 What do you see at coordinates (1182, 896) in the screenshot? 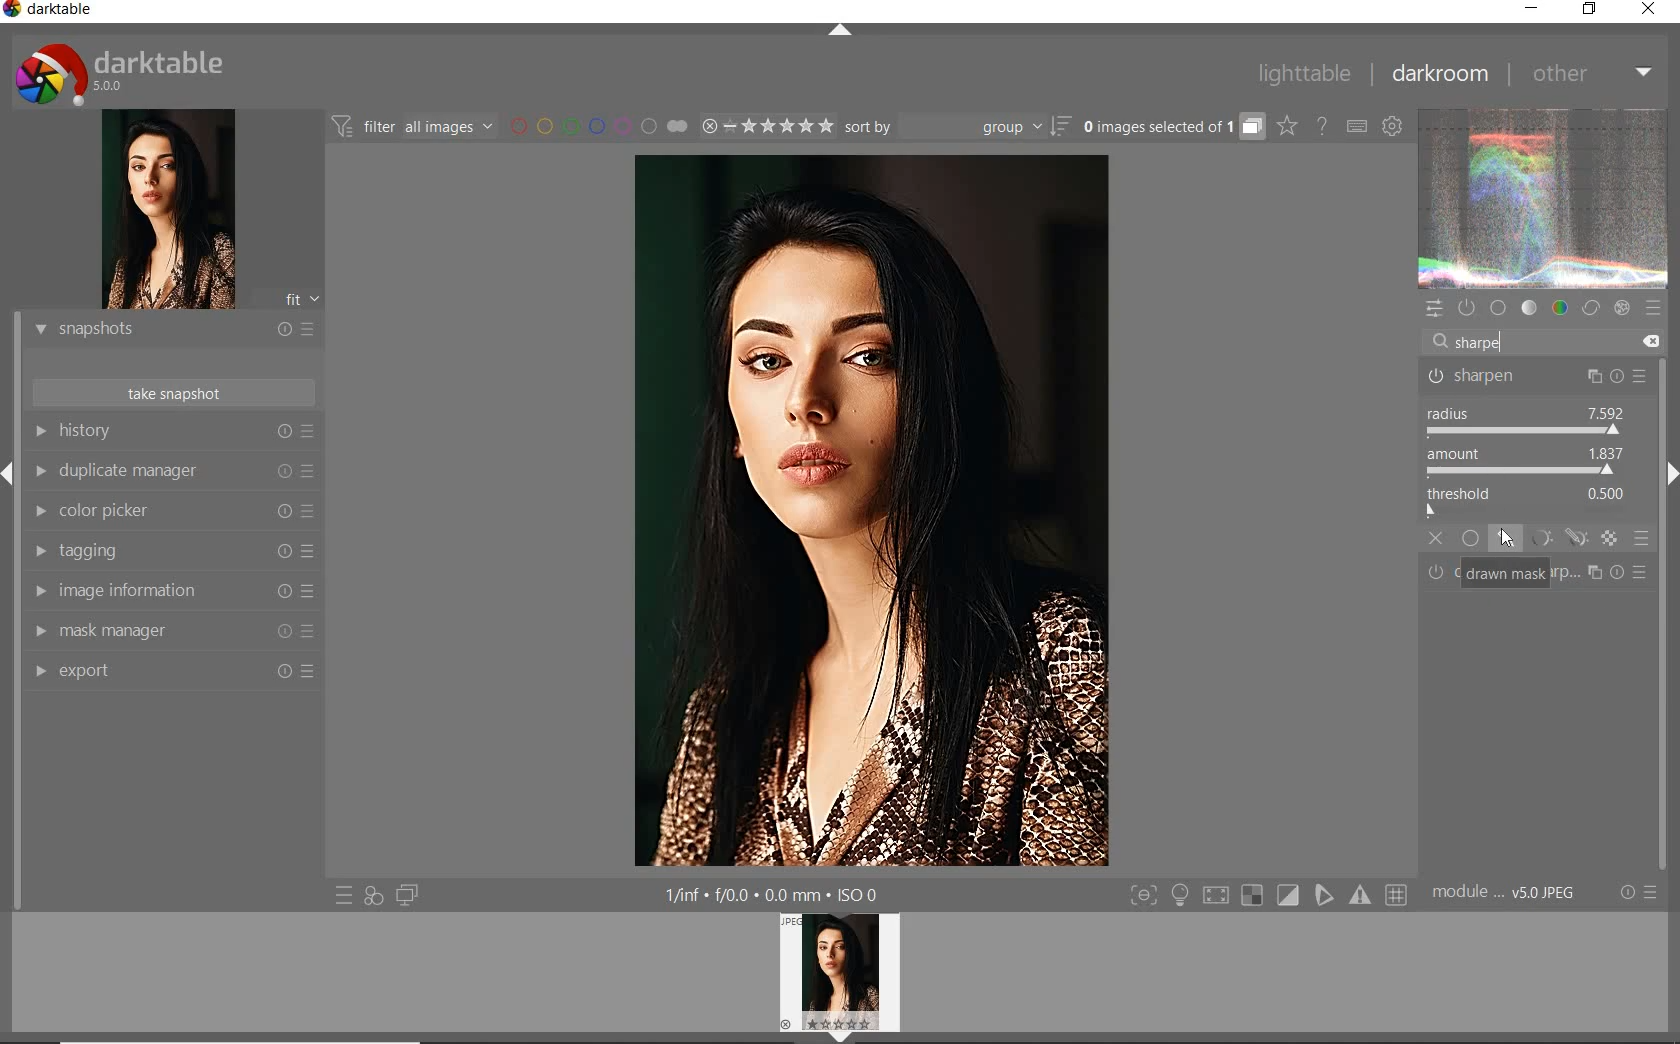
I see `light sign ` at bounding box center [1182, 896].